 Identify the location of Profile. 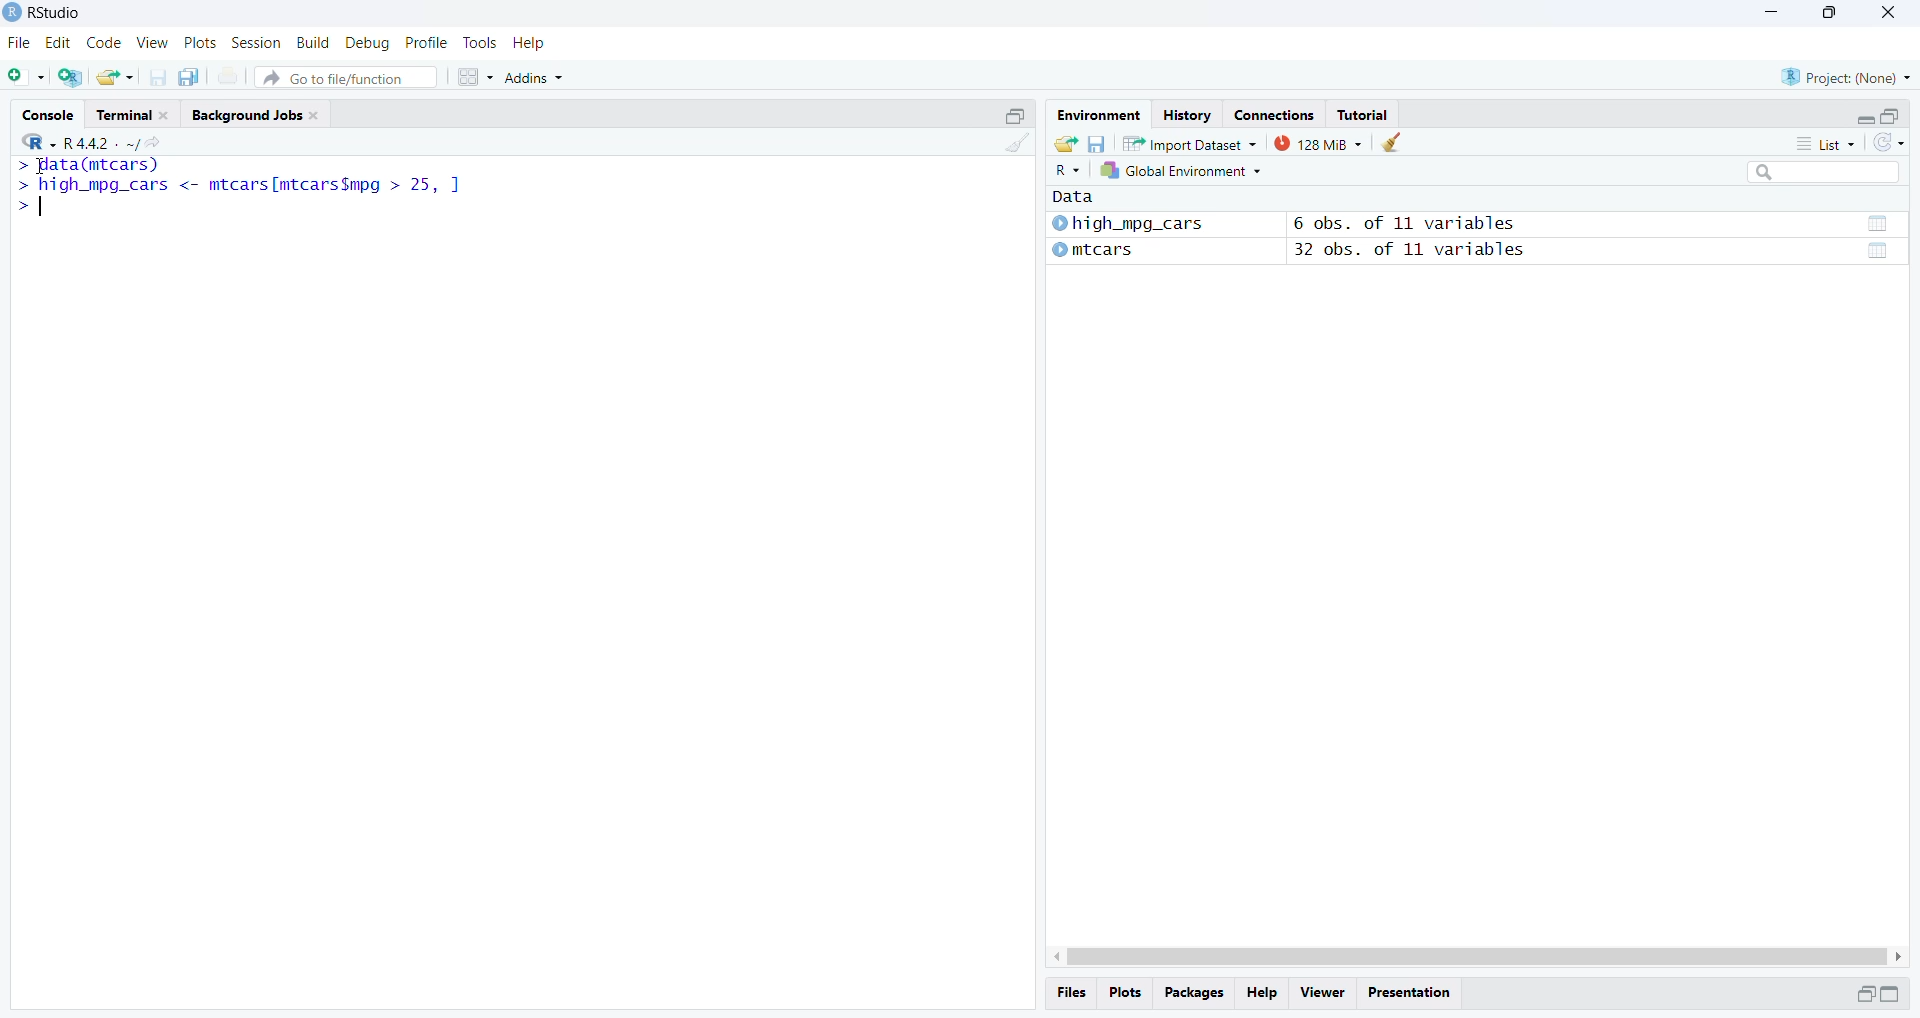
(426, 43).